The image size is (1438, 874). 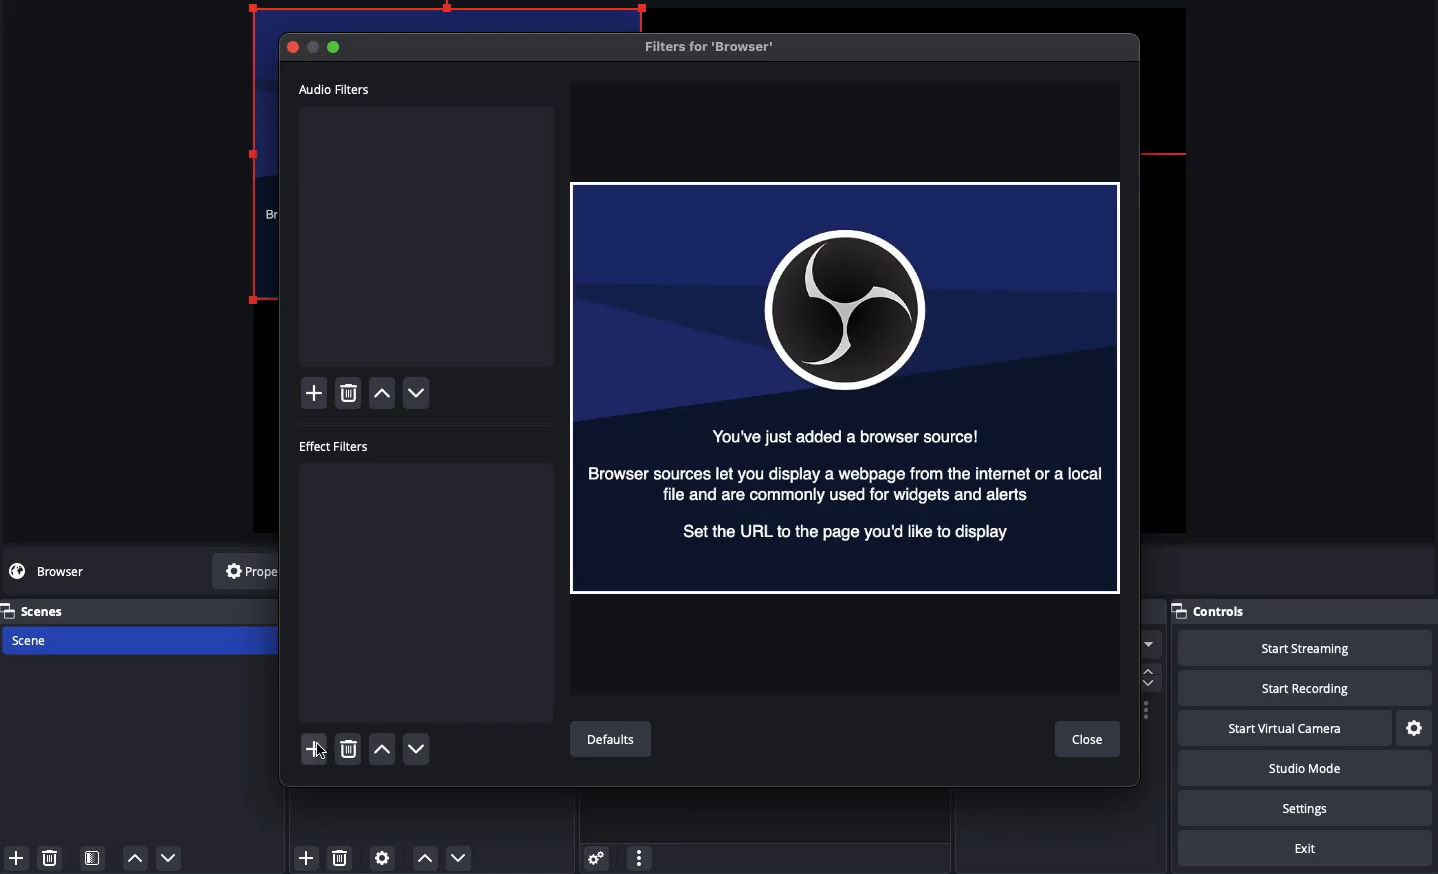 What do you see at coordinates (336, 48) in the screenshot?
I see `Maximize` at bounding box center [336, 48].